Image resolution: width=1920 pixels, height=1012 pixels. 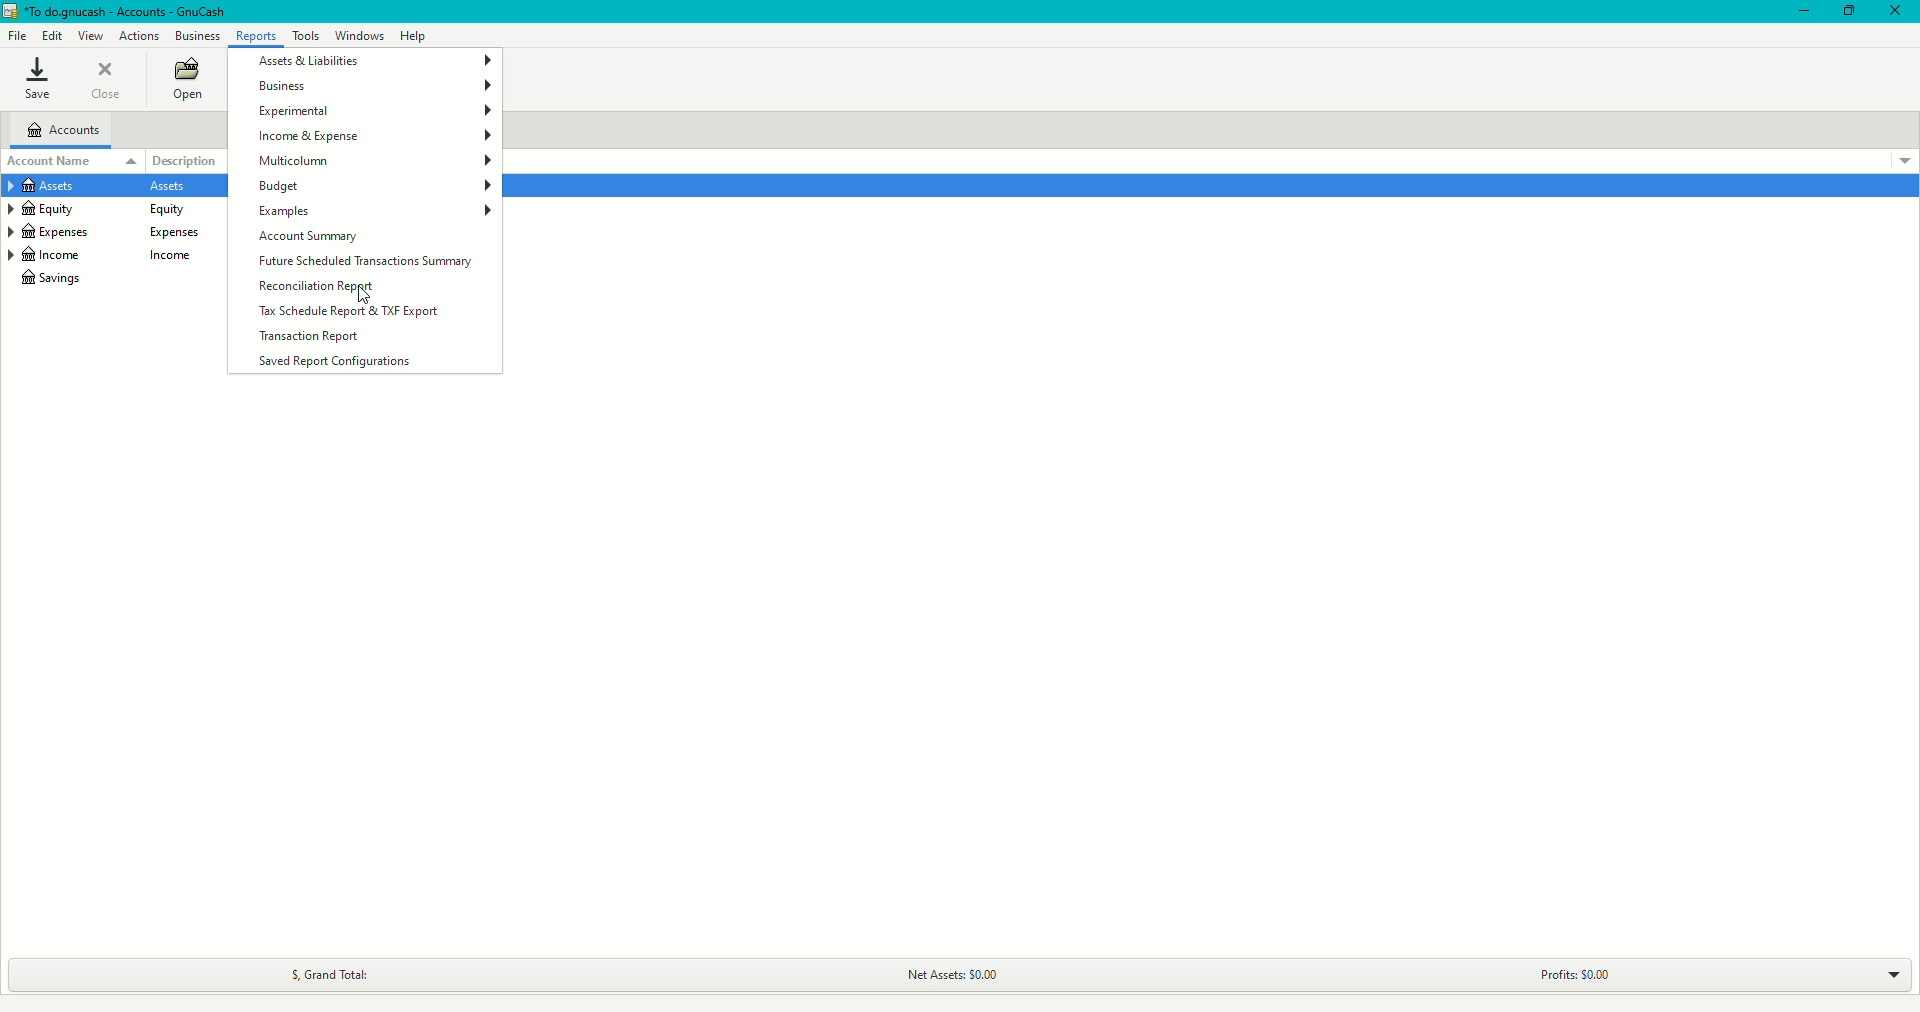 I want to click on Equity, so click(x=104, y=210).